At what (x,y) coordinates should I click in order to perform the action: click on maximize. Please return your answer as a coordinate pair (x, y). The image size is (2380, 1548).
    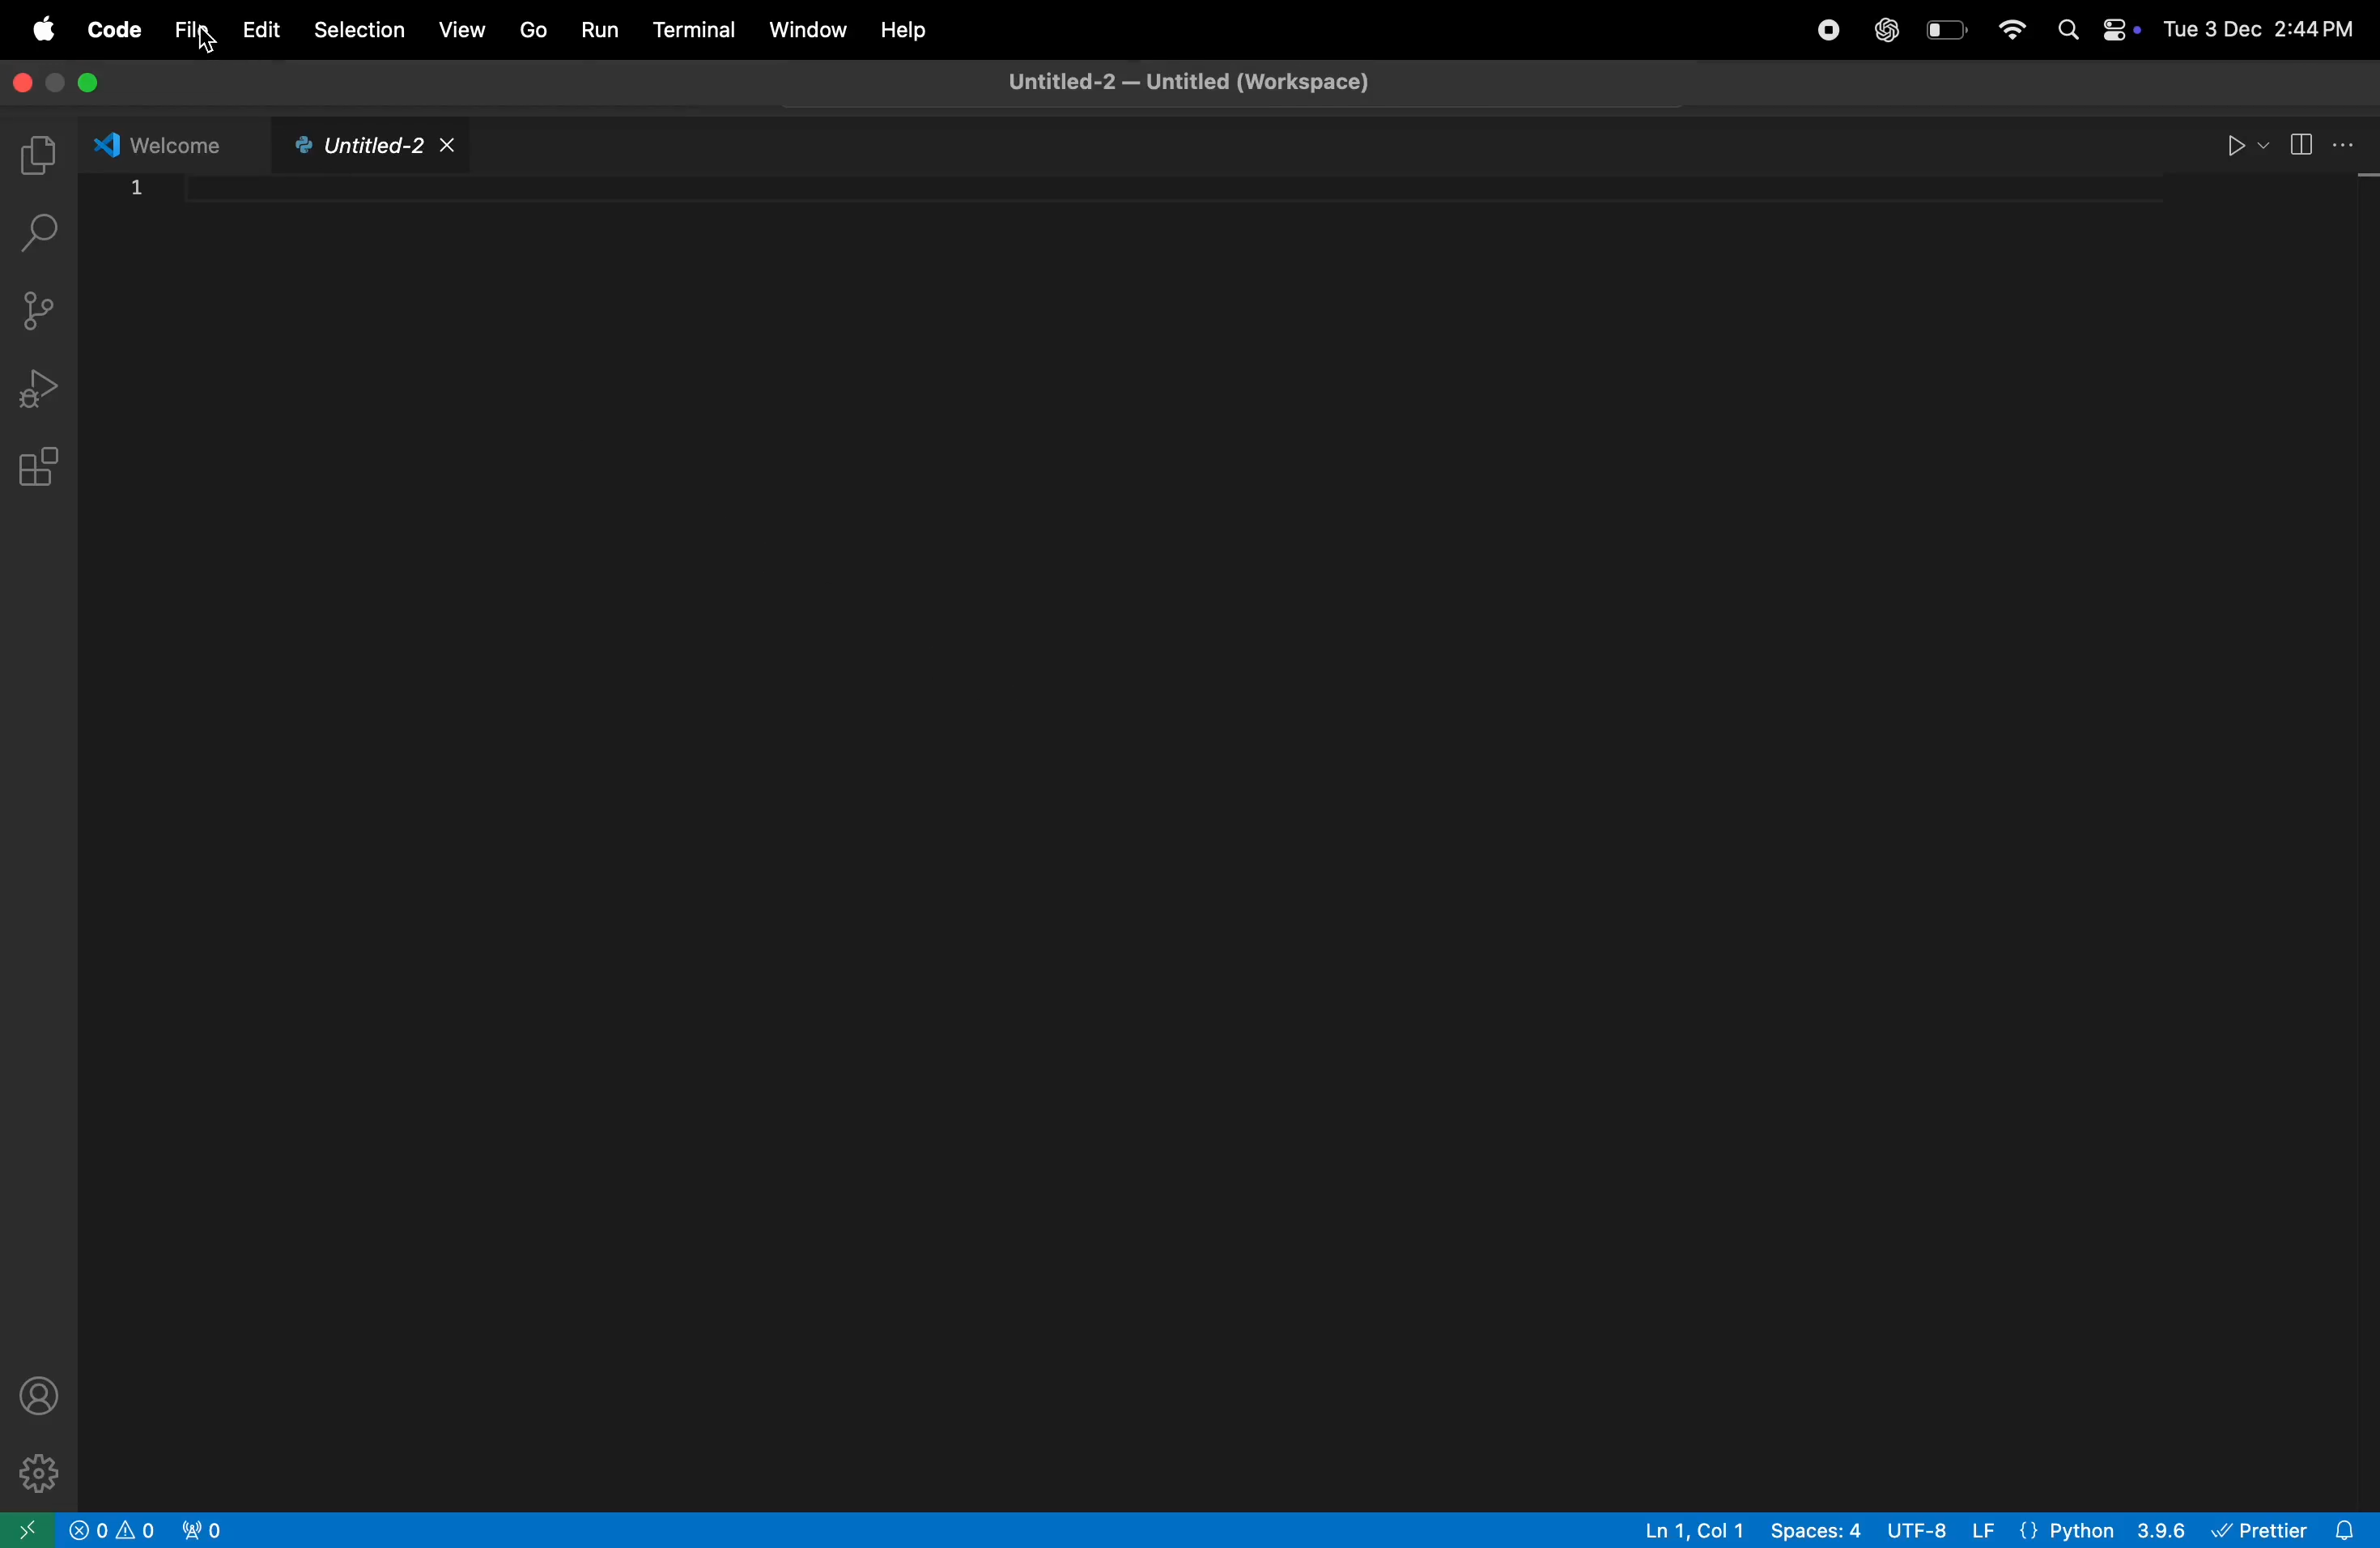
    Looking at the image, I should click on (93, 83).